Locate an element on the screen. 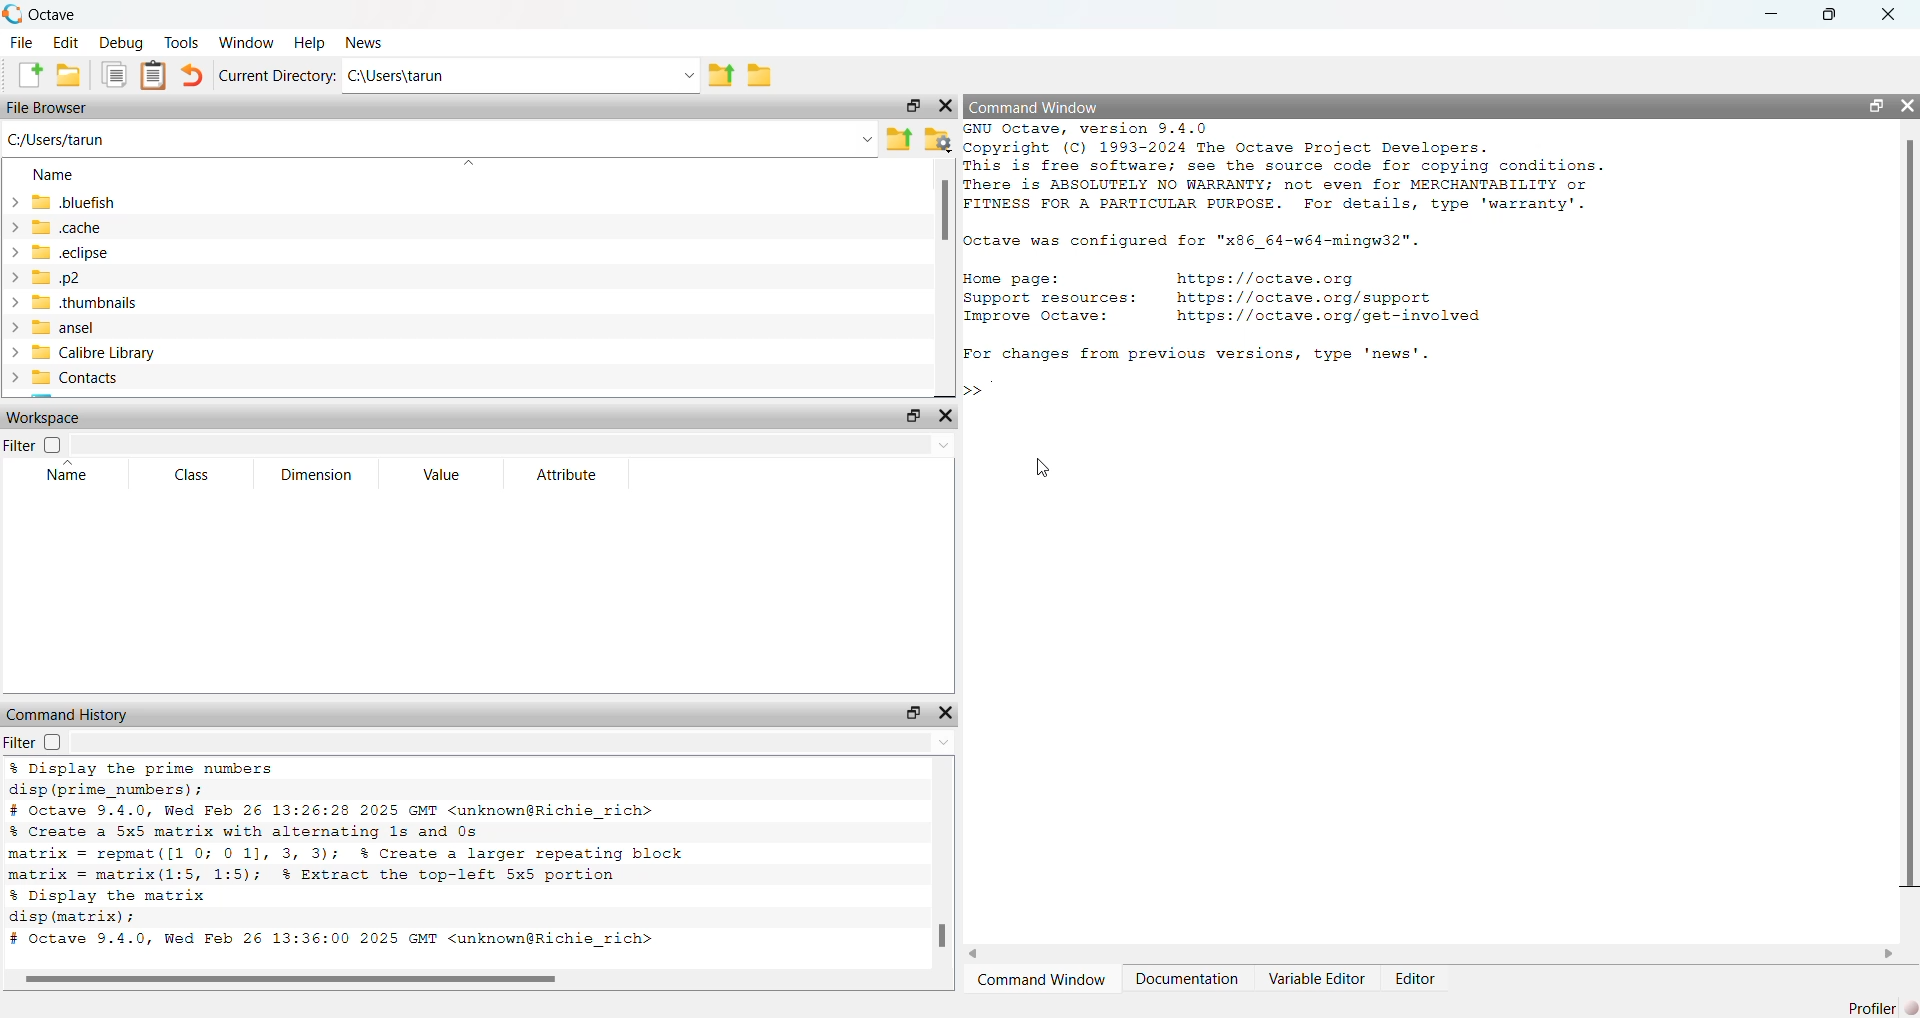 Image resolution: width=1920 pixels, height=1018 pixels. attribute is located at coordinates (568, 477).